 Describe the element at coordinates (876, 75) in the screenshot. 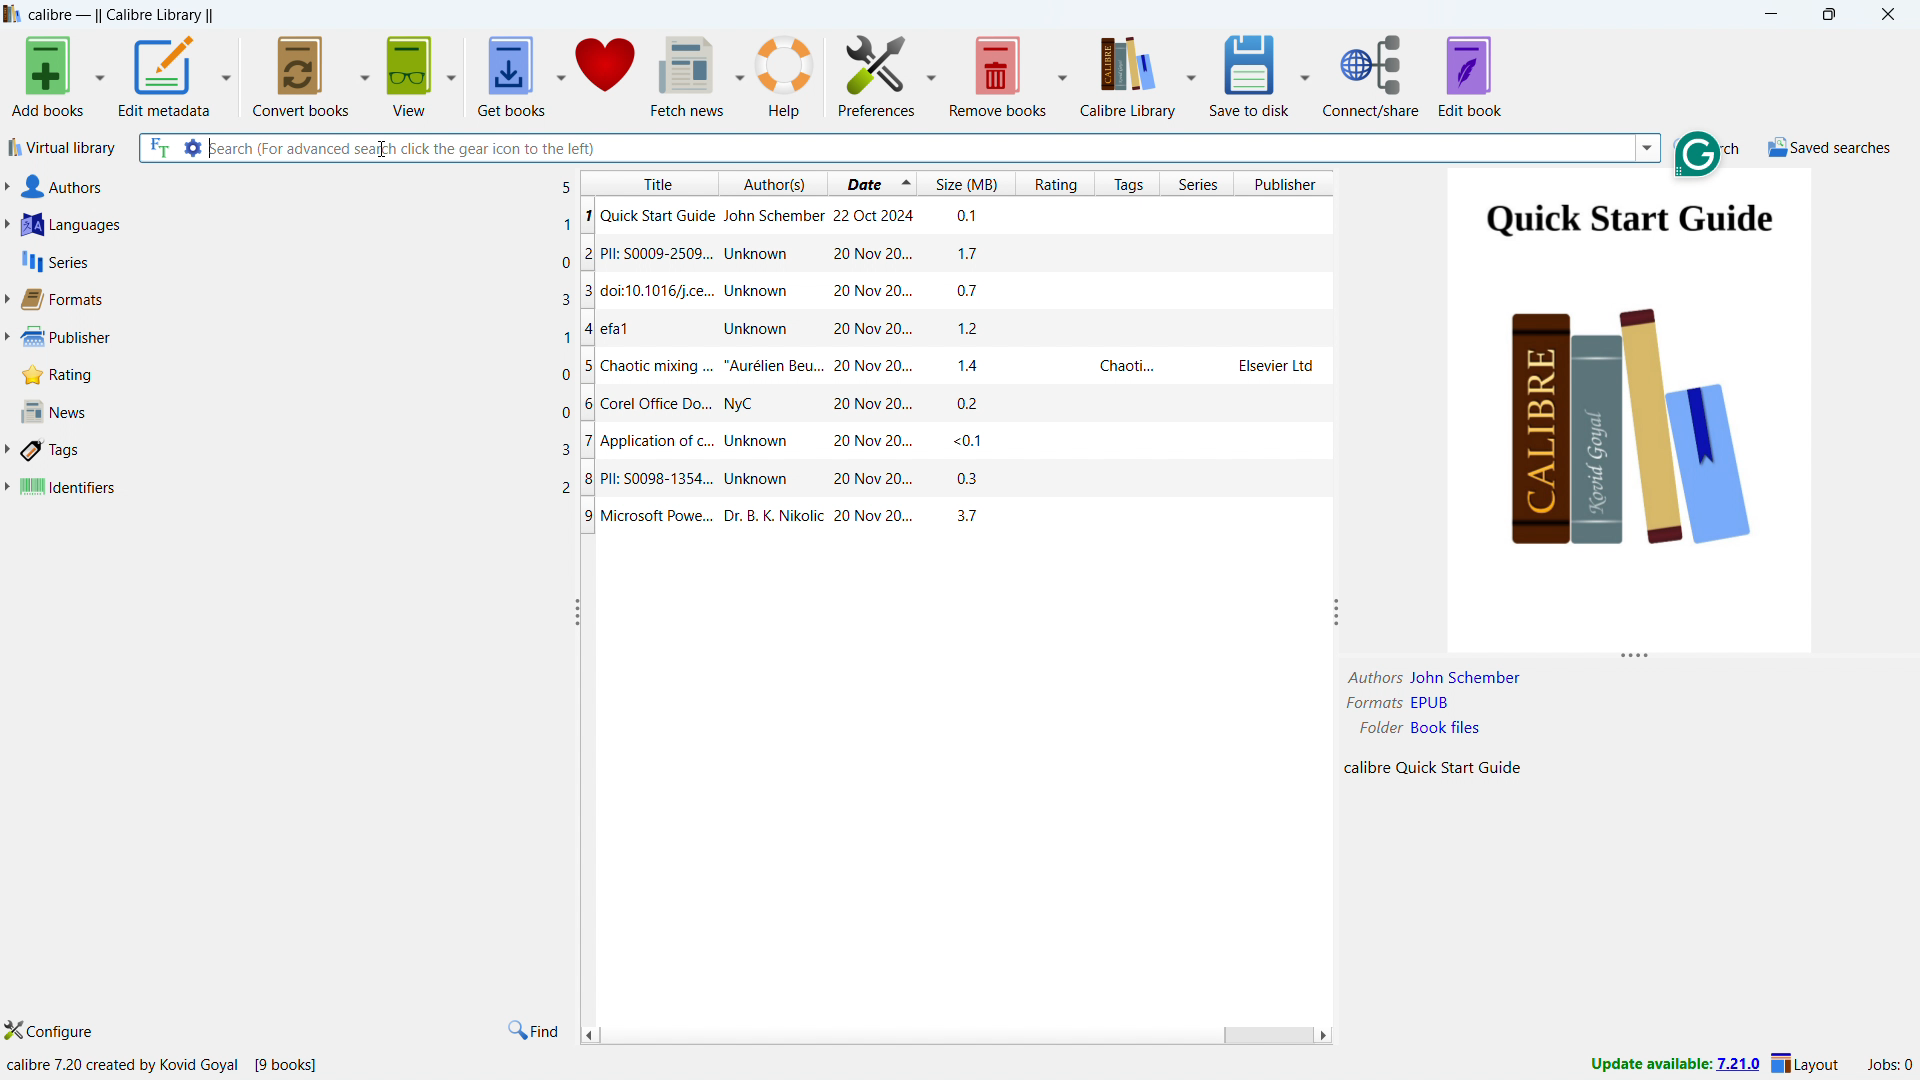

I see `preference ` at that location.